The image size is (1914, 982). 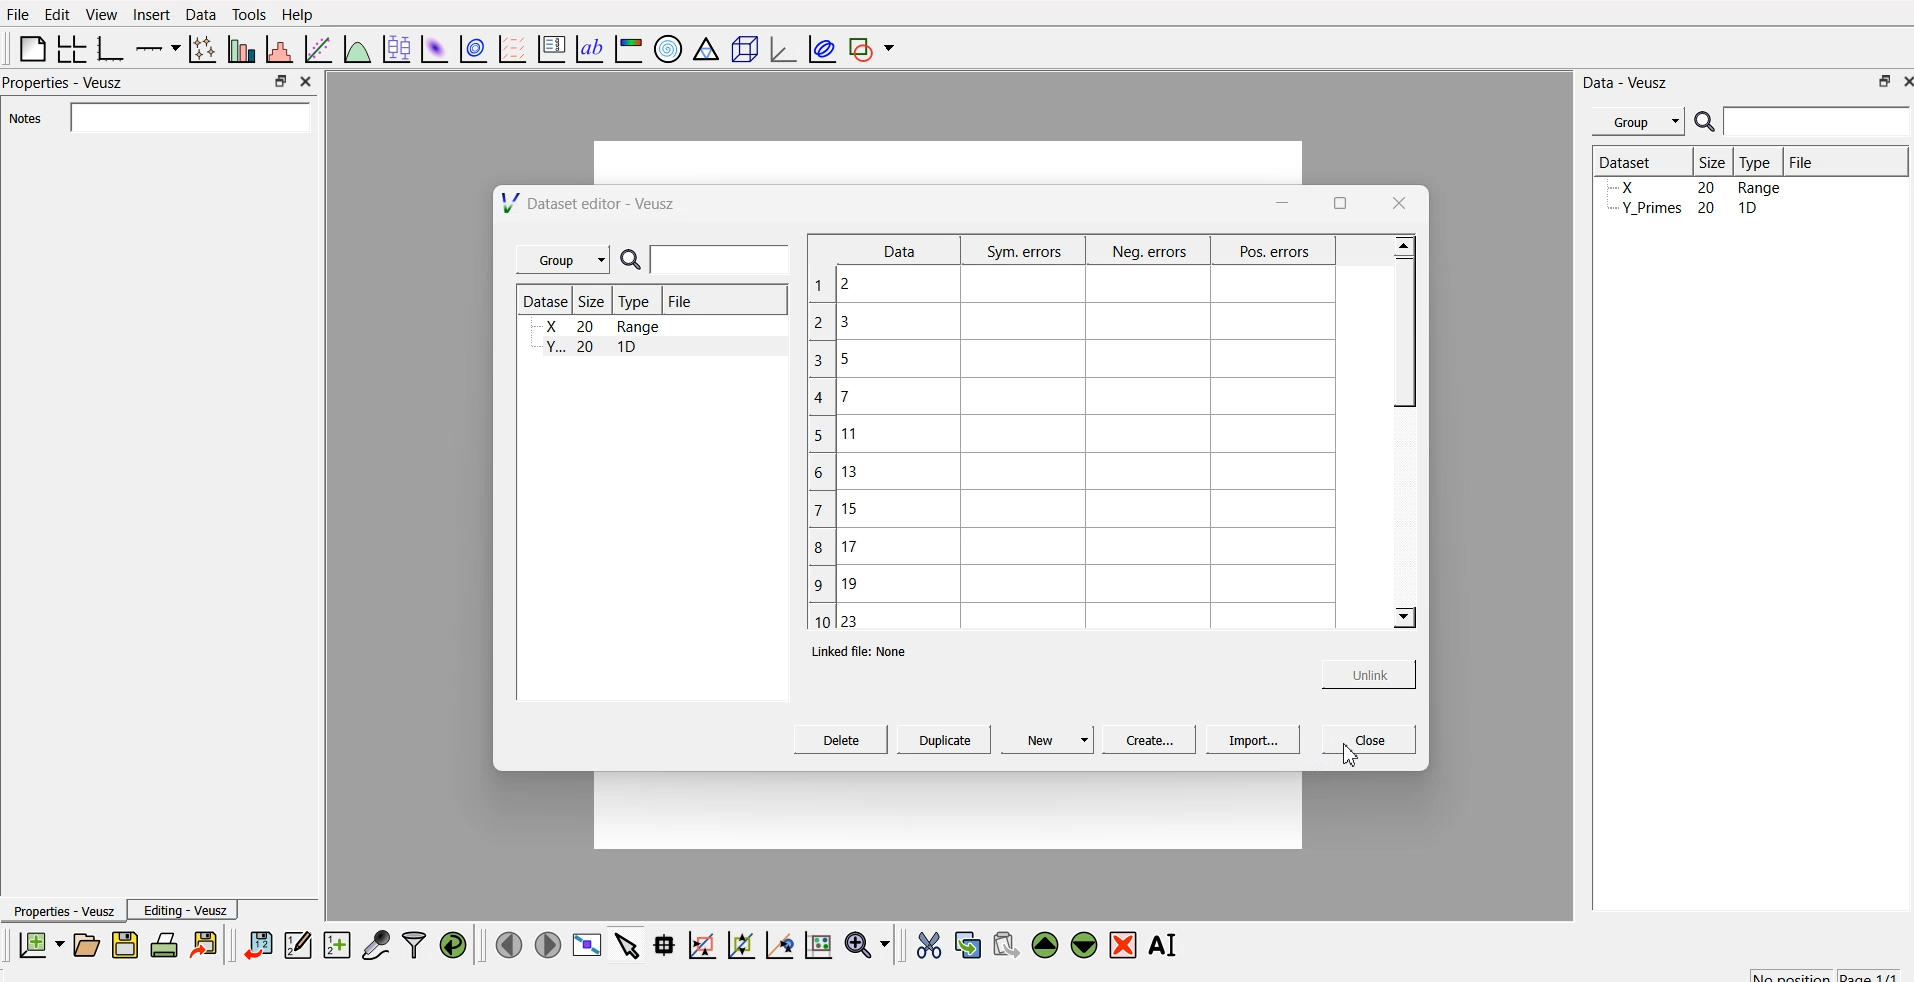 What do you see at coordinates (1360, 674) in the screenshot?
I see `Unlink` at bounding box center [1360, 674].